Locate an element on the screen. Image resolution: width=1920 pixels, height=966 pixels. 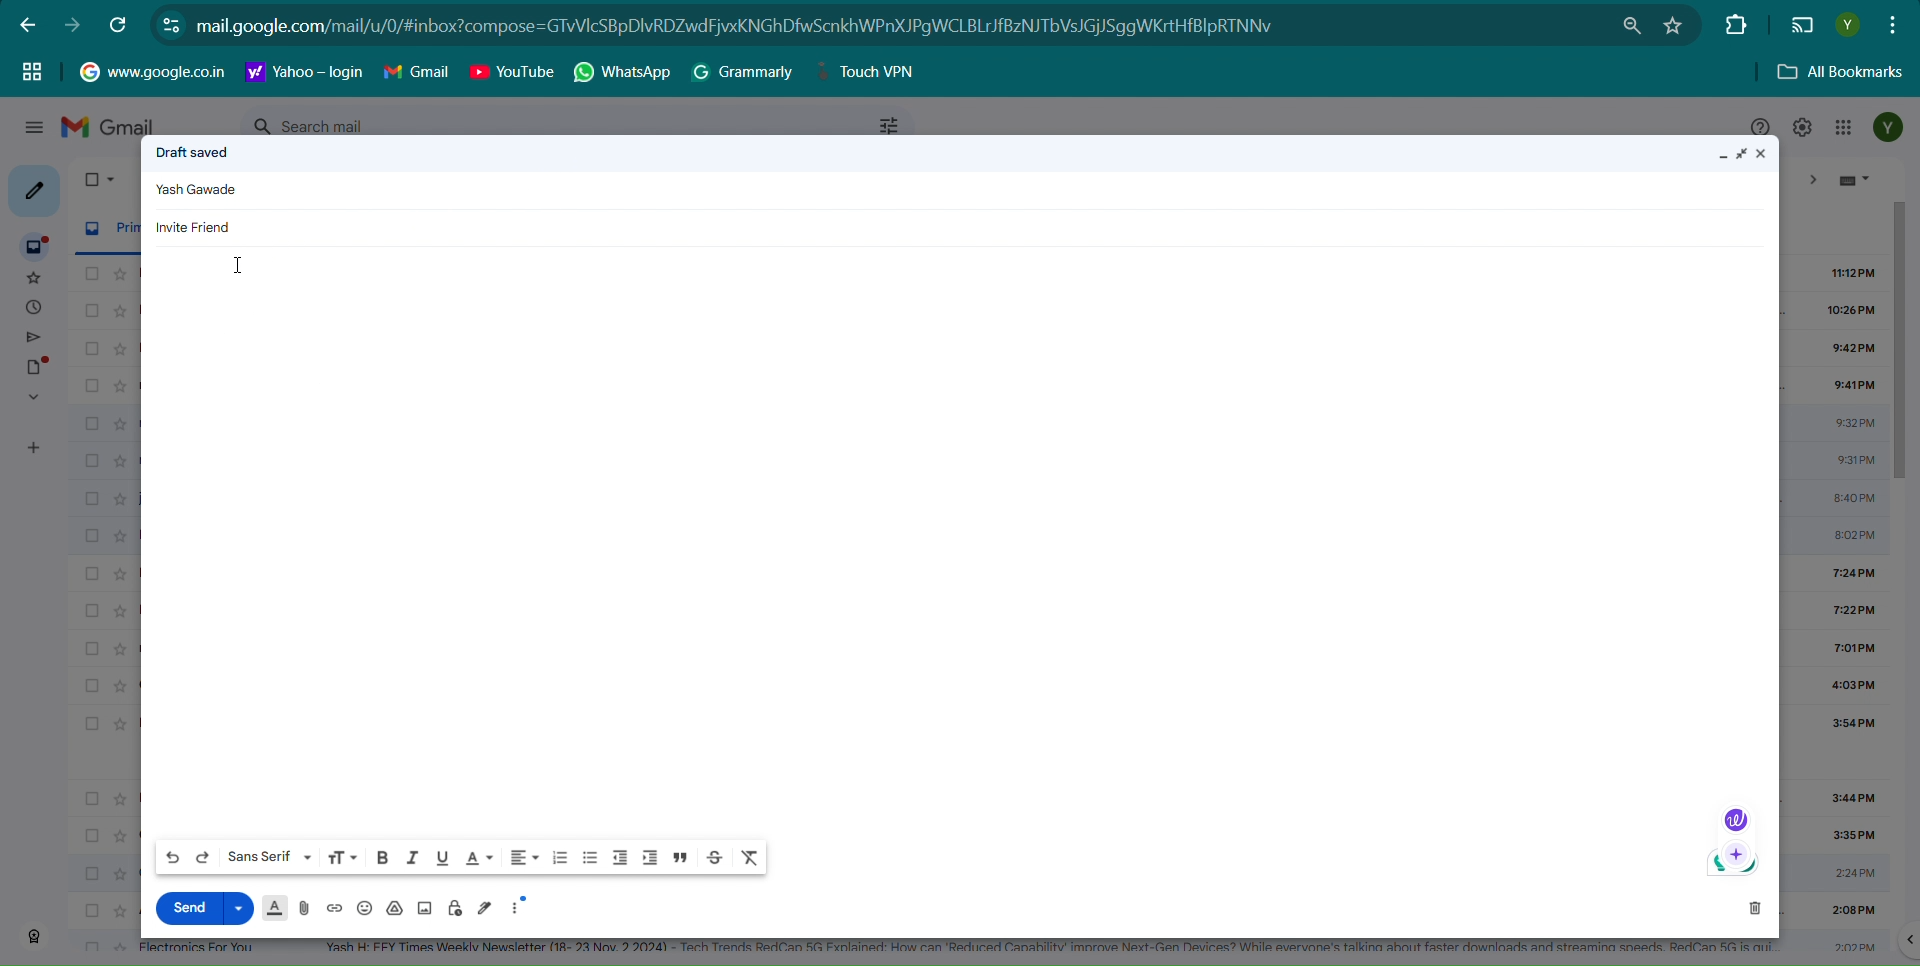
Hyper link is located at coordinates (764, 26).